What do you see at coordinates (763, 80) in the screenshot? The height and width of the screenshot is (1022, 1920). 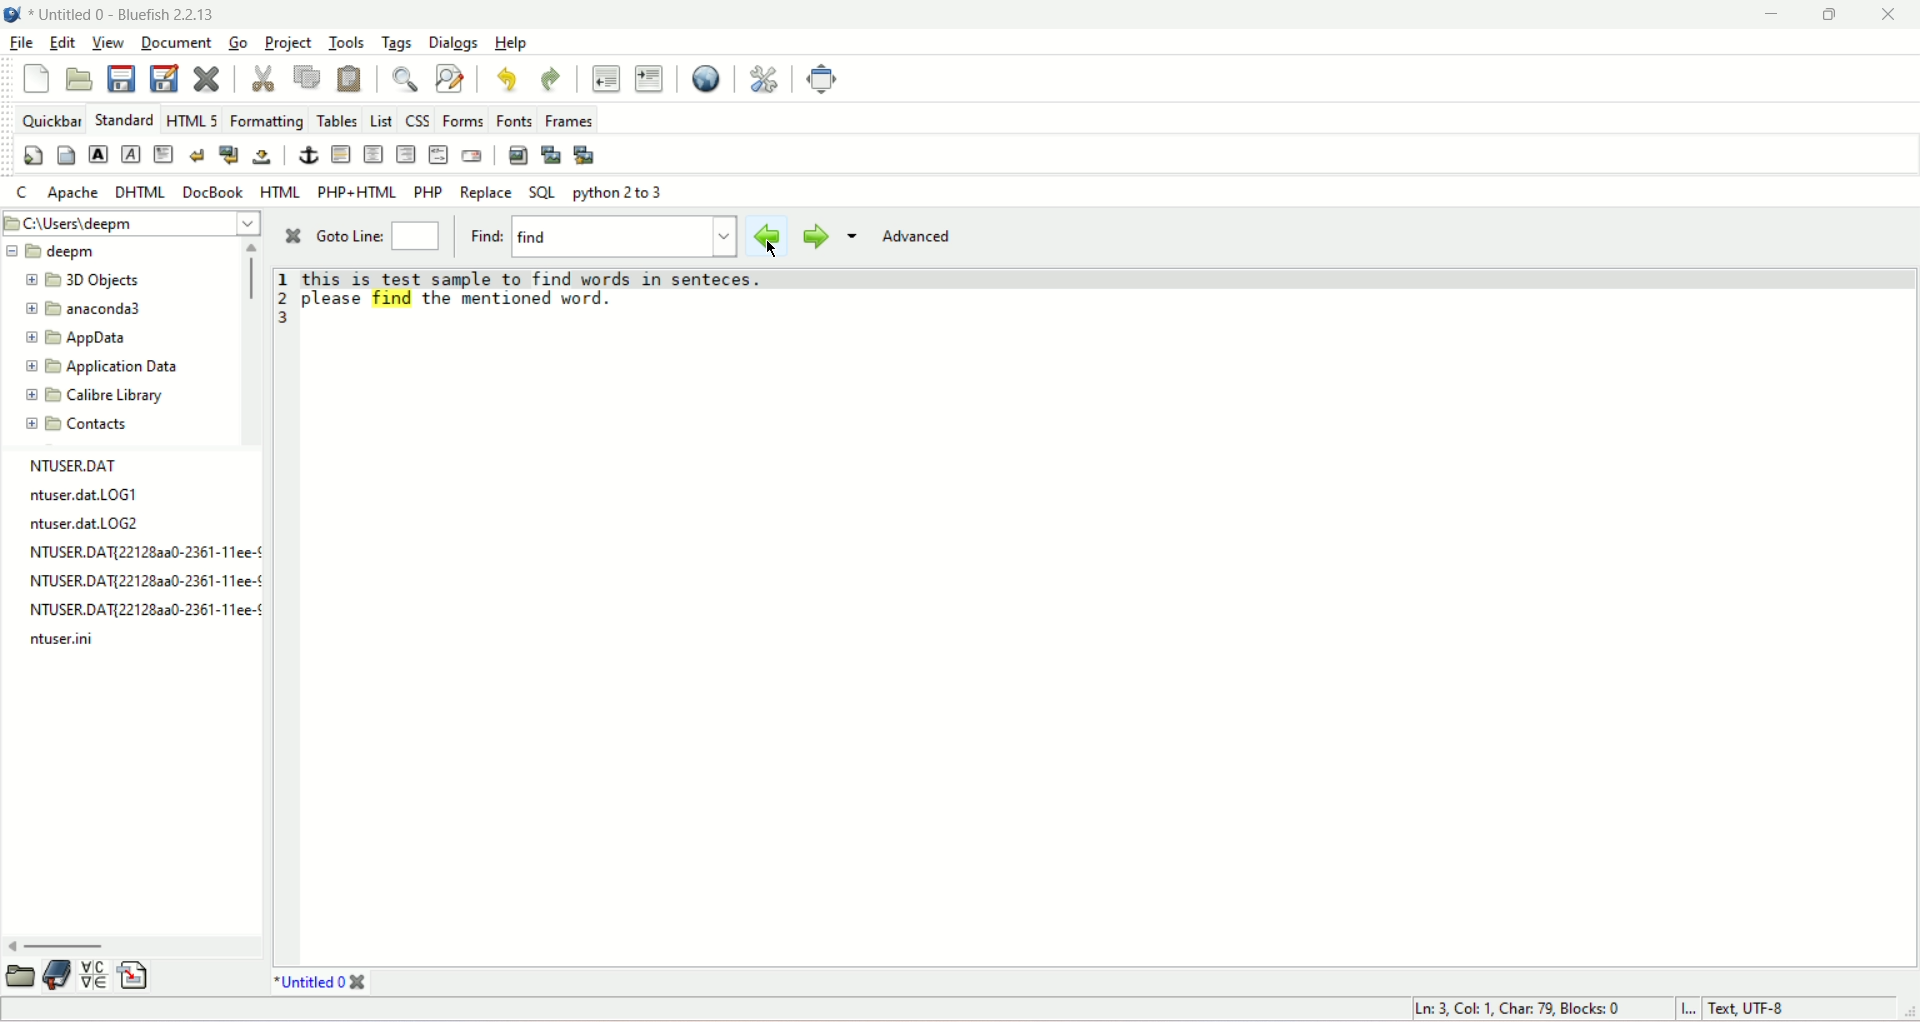 I see `edit preferences` at bounding box center [763, 80].